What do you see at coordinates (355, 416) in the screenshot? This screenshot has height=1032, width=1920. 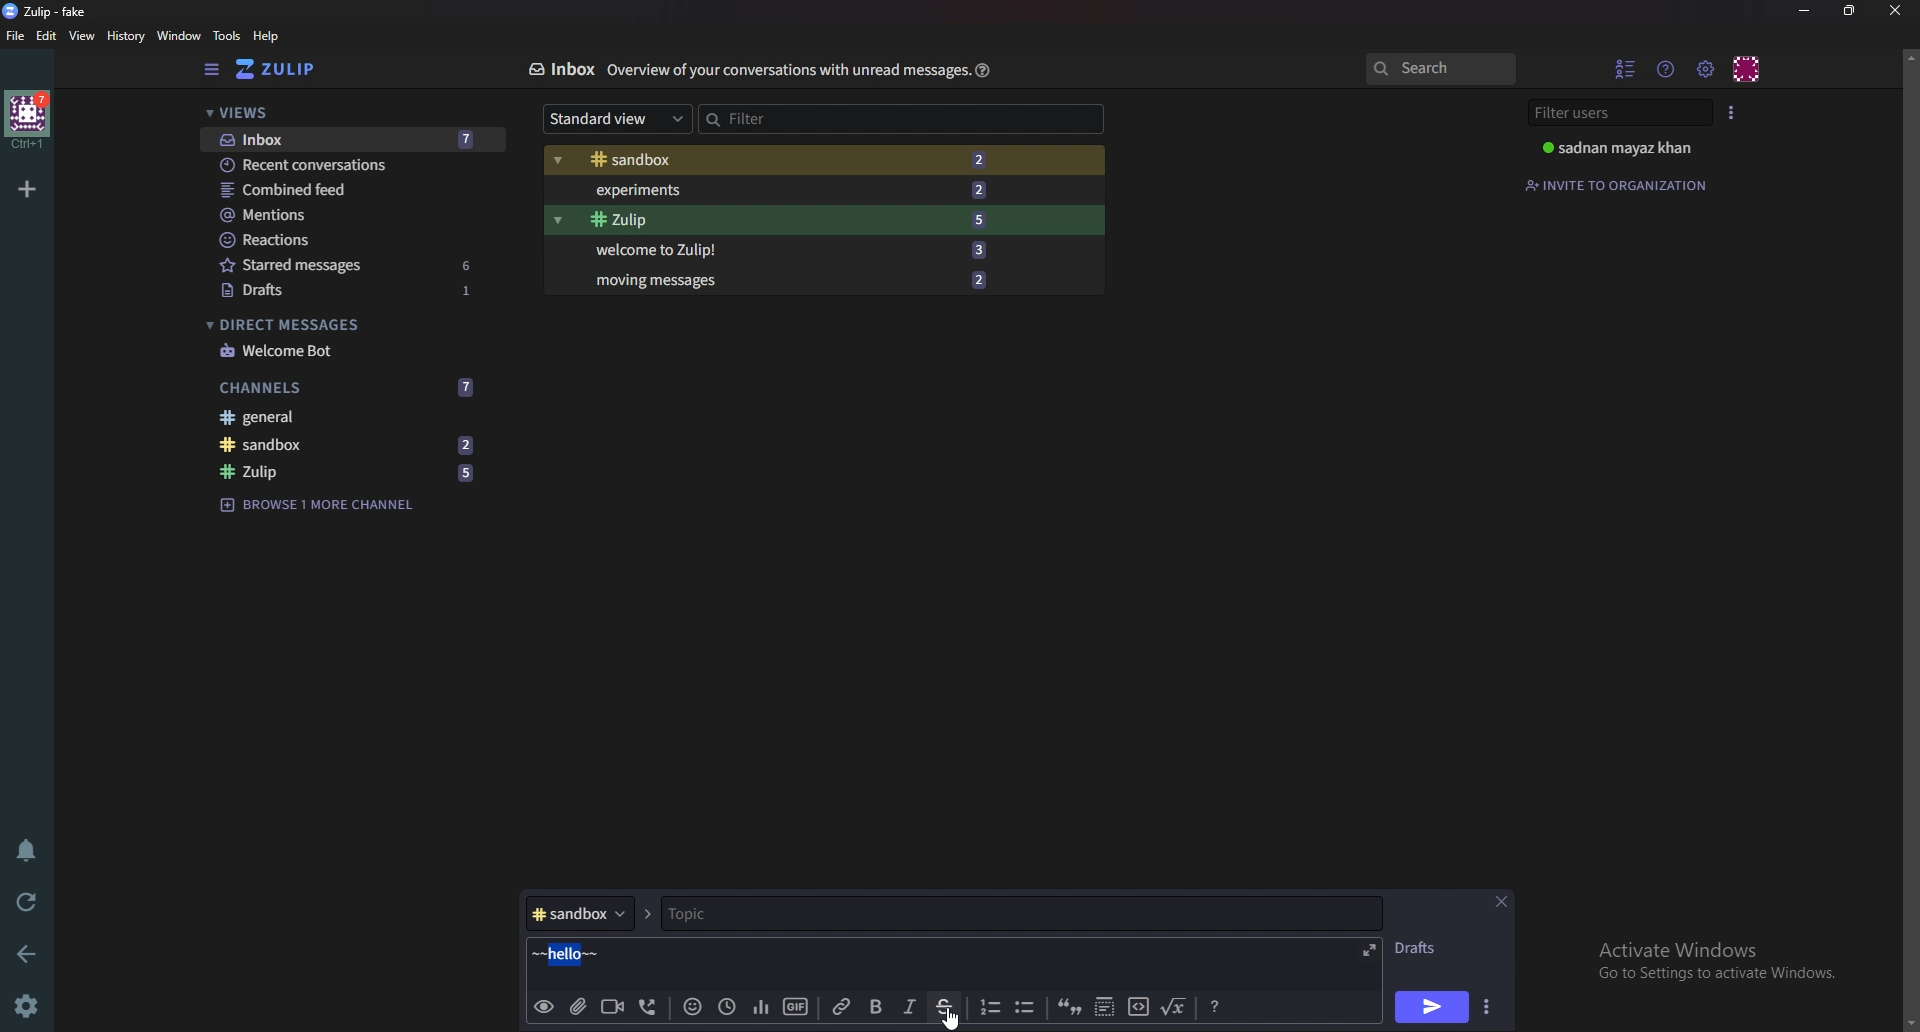 I see `General` at bounding box center [355, 416].